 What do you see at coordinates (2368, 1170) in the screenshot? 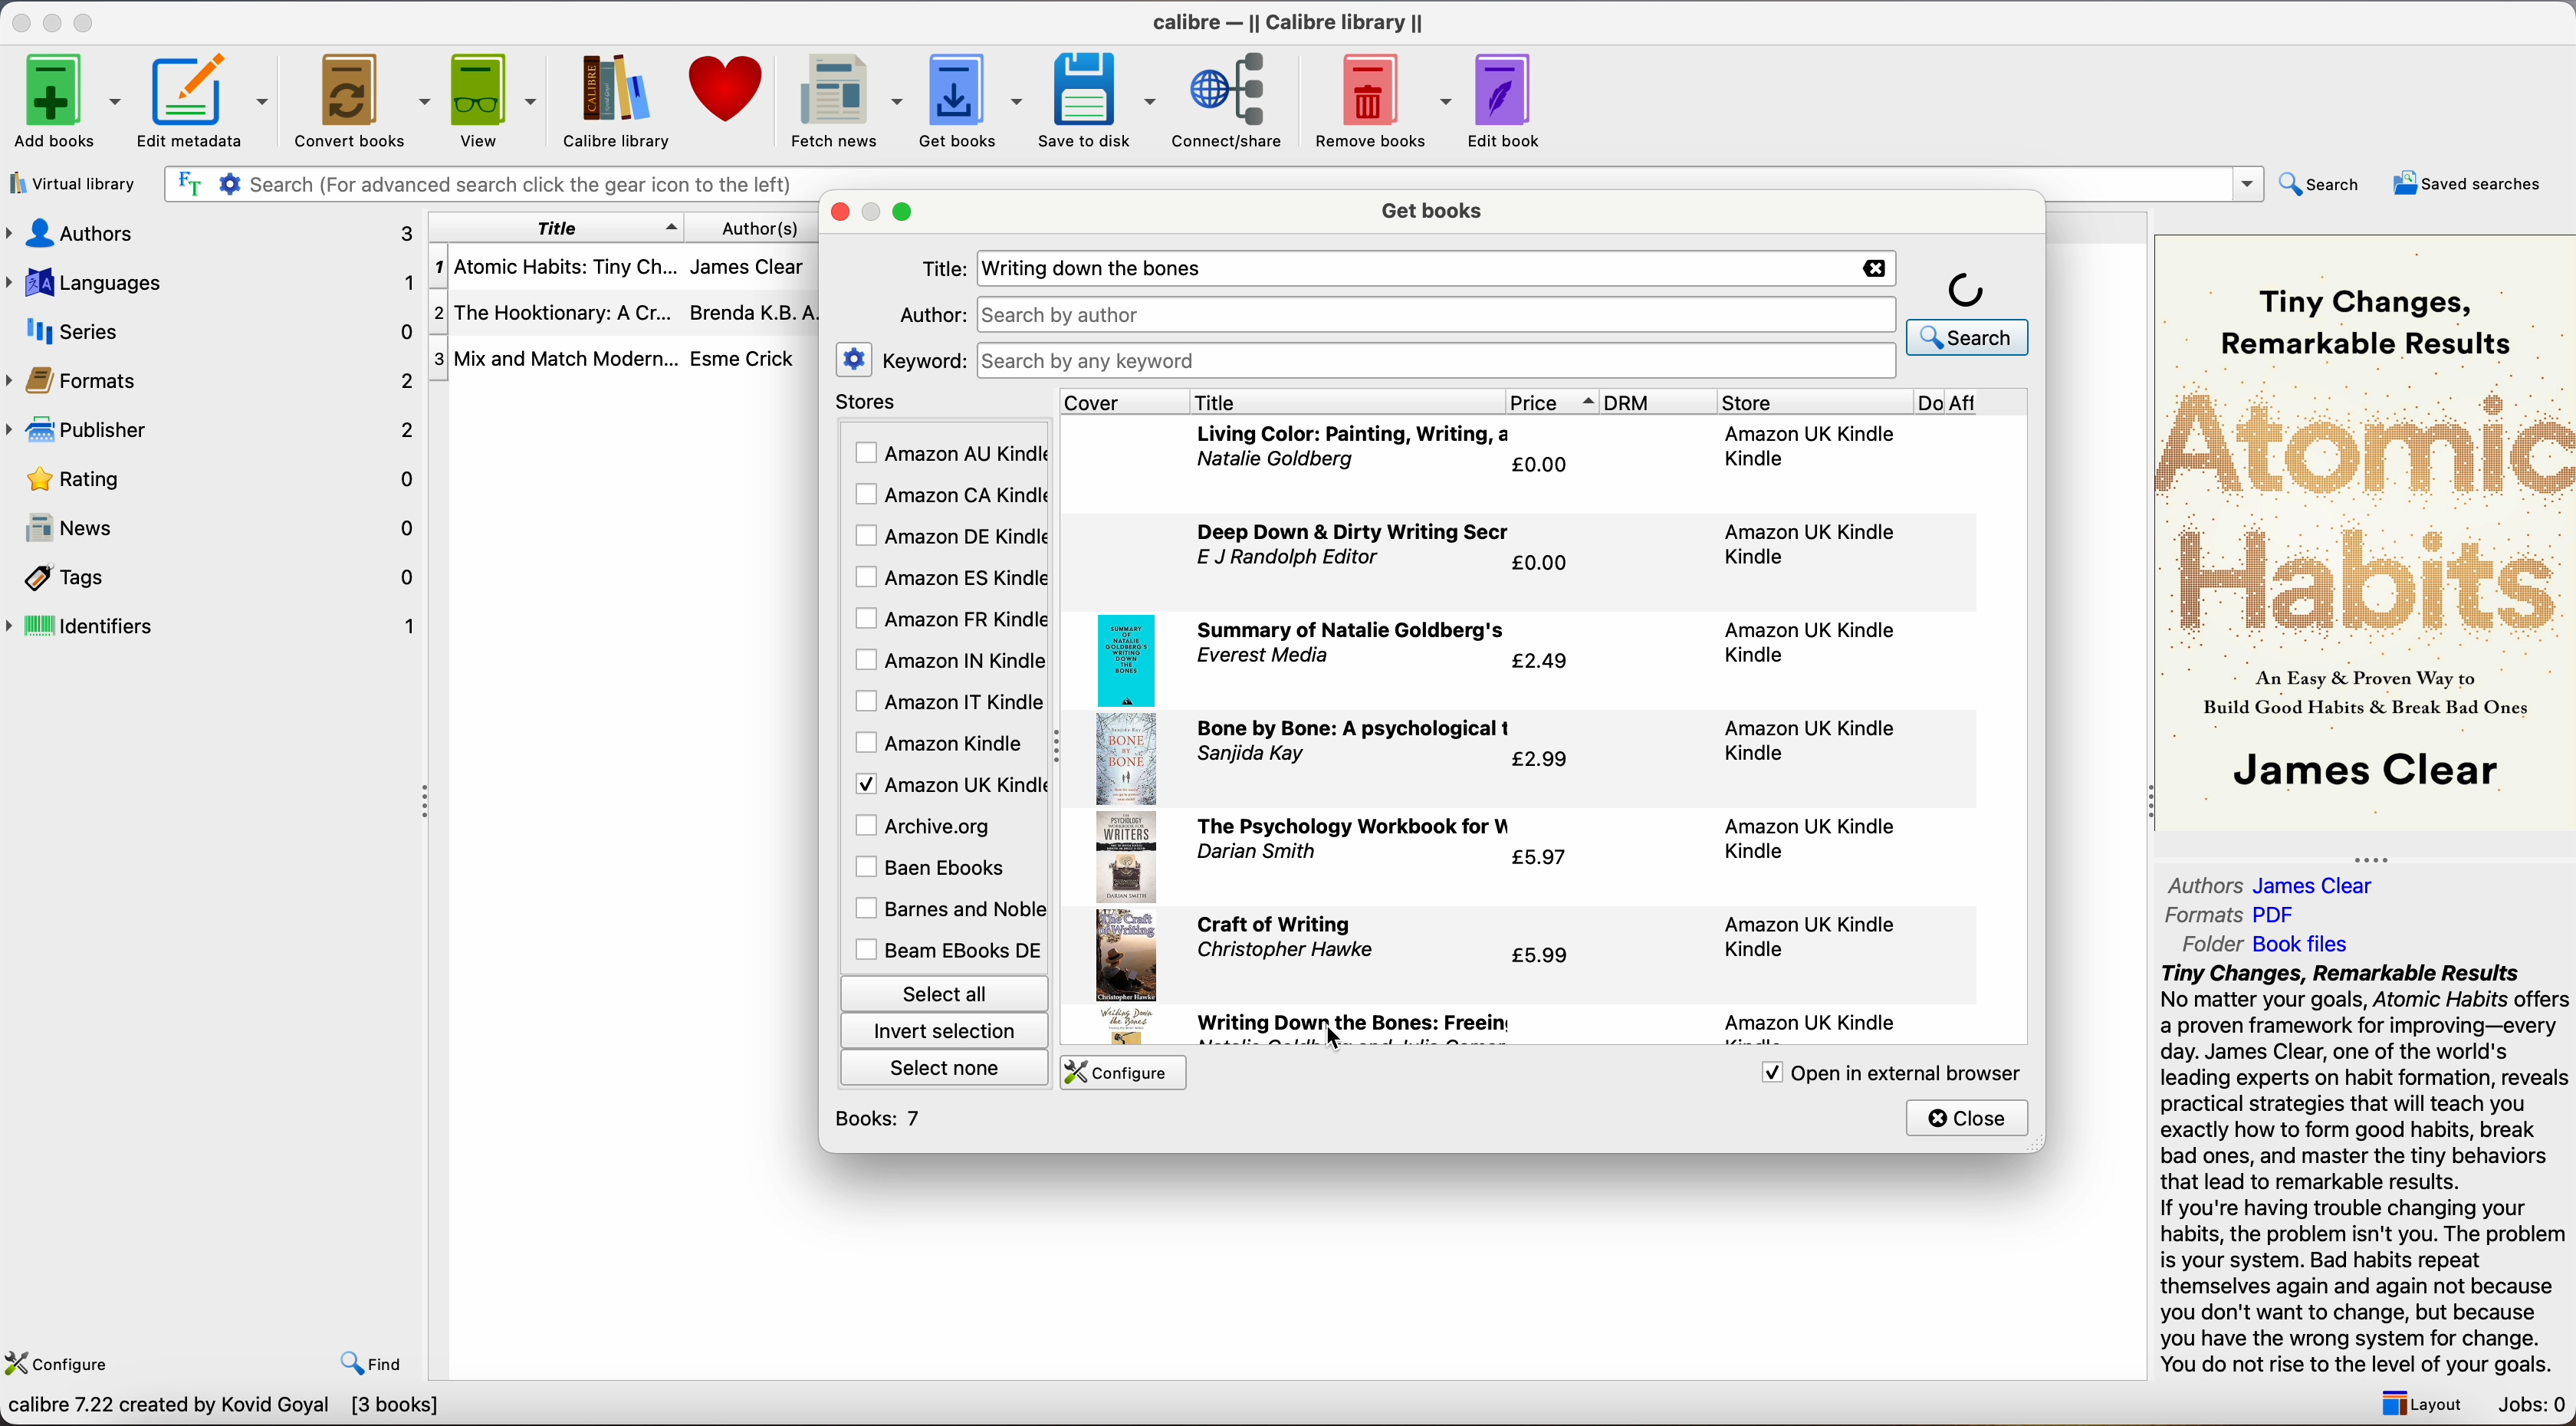
I see `synopsis` at bounding box center [2368, 1170].